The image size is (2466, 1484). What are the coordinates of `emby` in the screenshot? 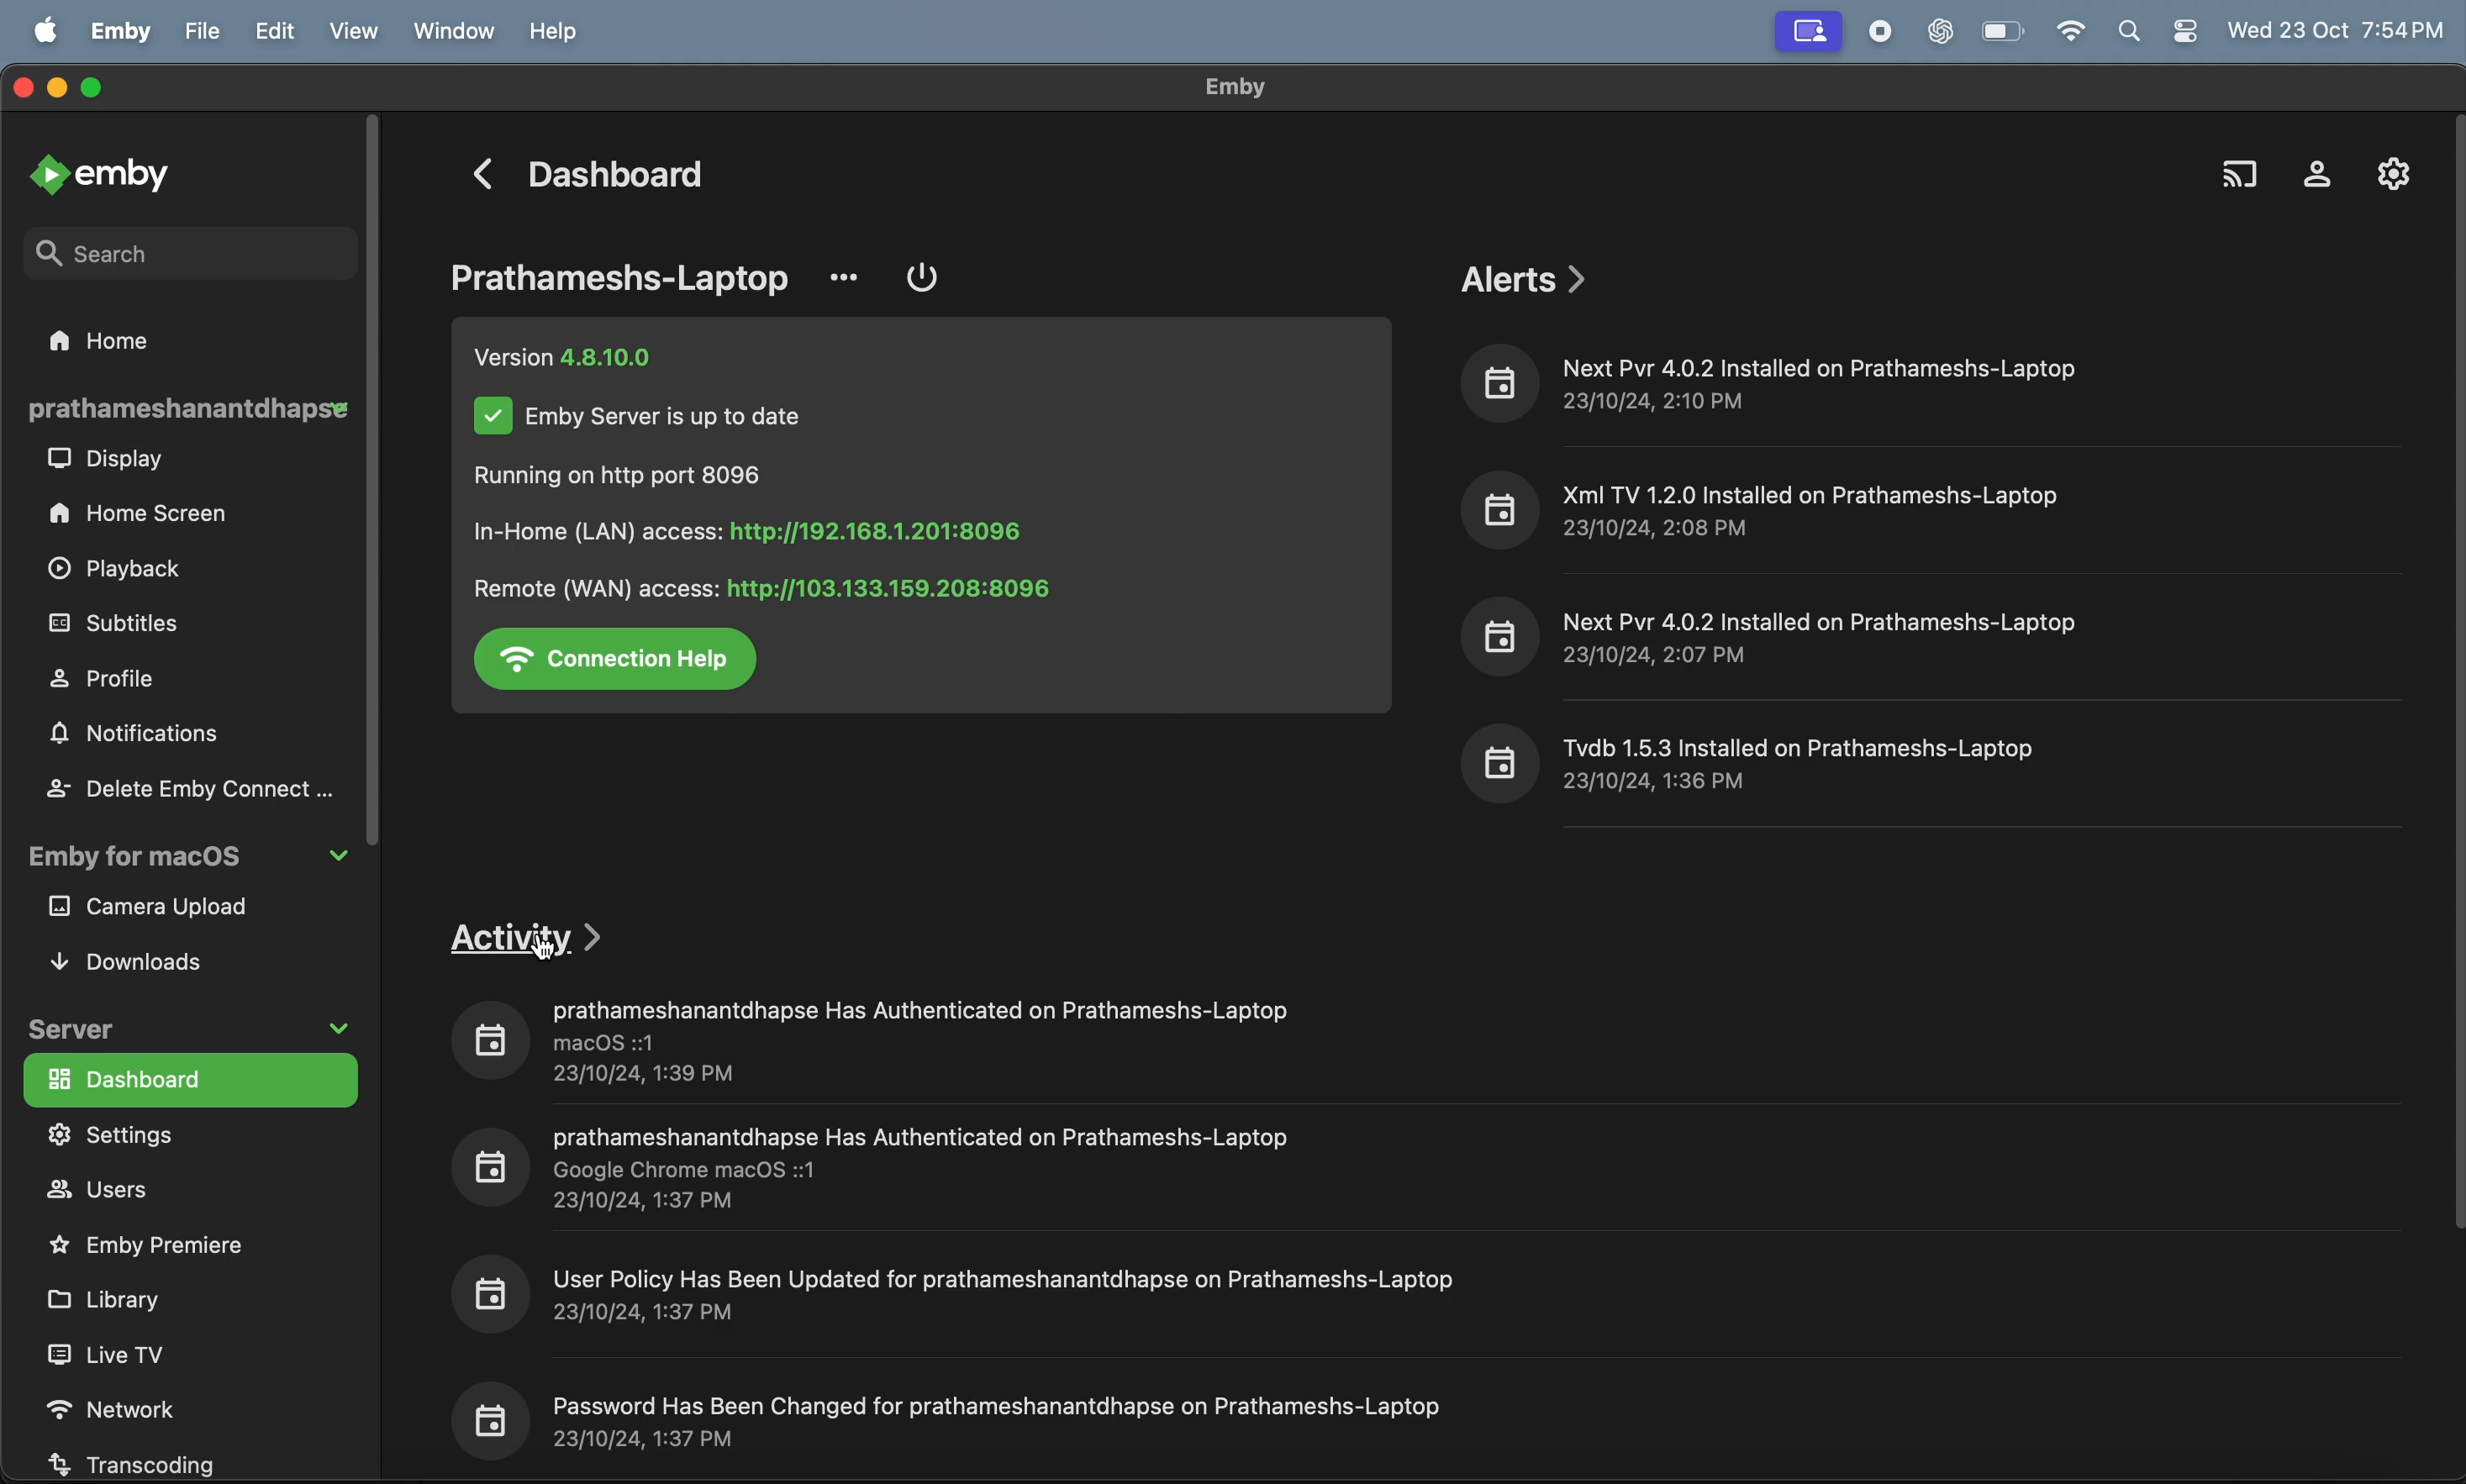 It's located at (124, 30).